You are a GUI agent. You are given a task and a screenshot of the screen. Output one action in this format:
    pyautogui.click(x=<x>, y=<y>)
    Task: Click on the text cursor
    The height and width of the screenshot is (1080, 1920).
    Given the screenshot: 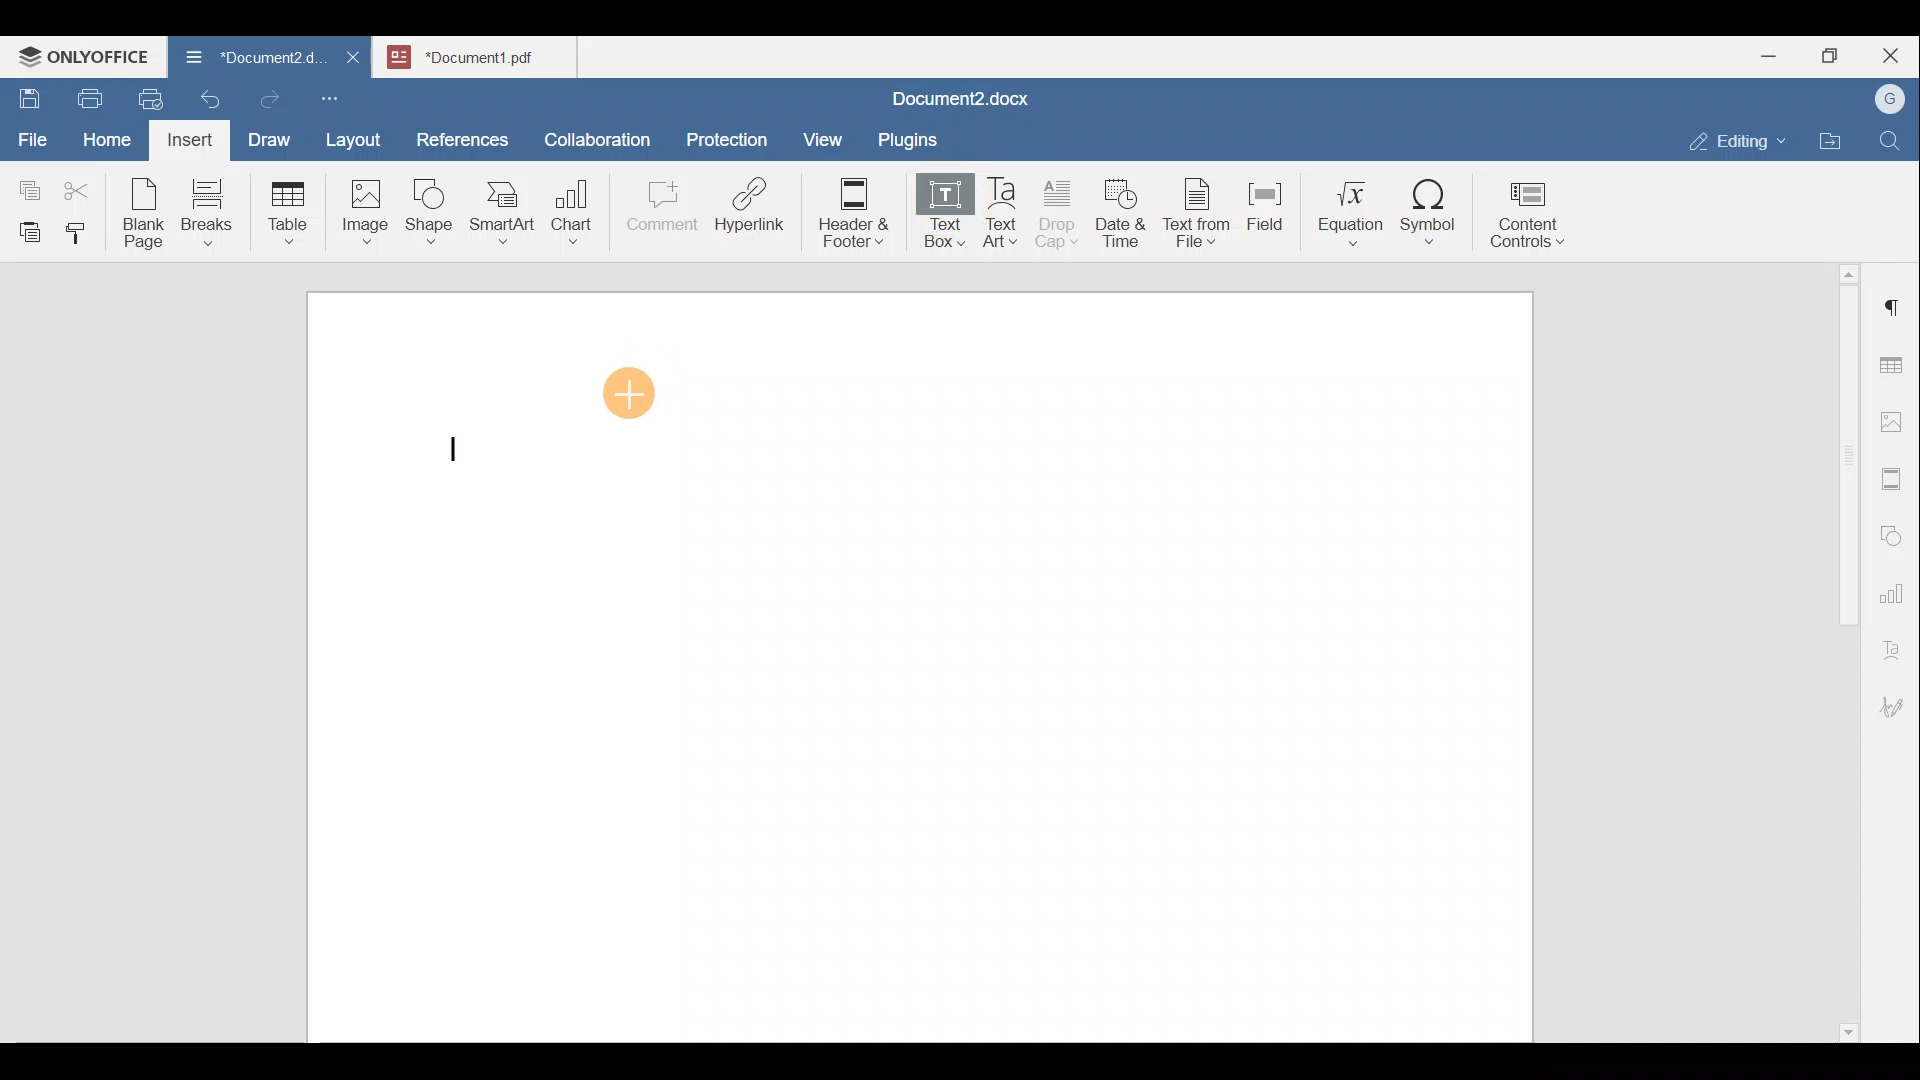 What is the action you would take?
    pyautogui.click(x=461, y=451)
    